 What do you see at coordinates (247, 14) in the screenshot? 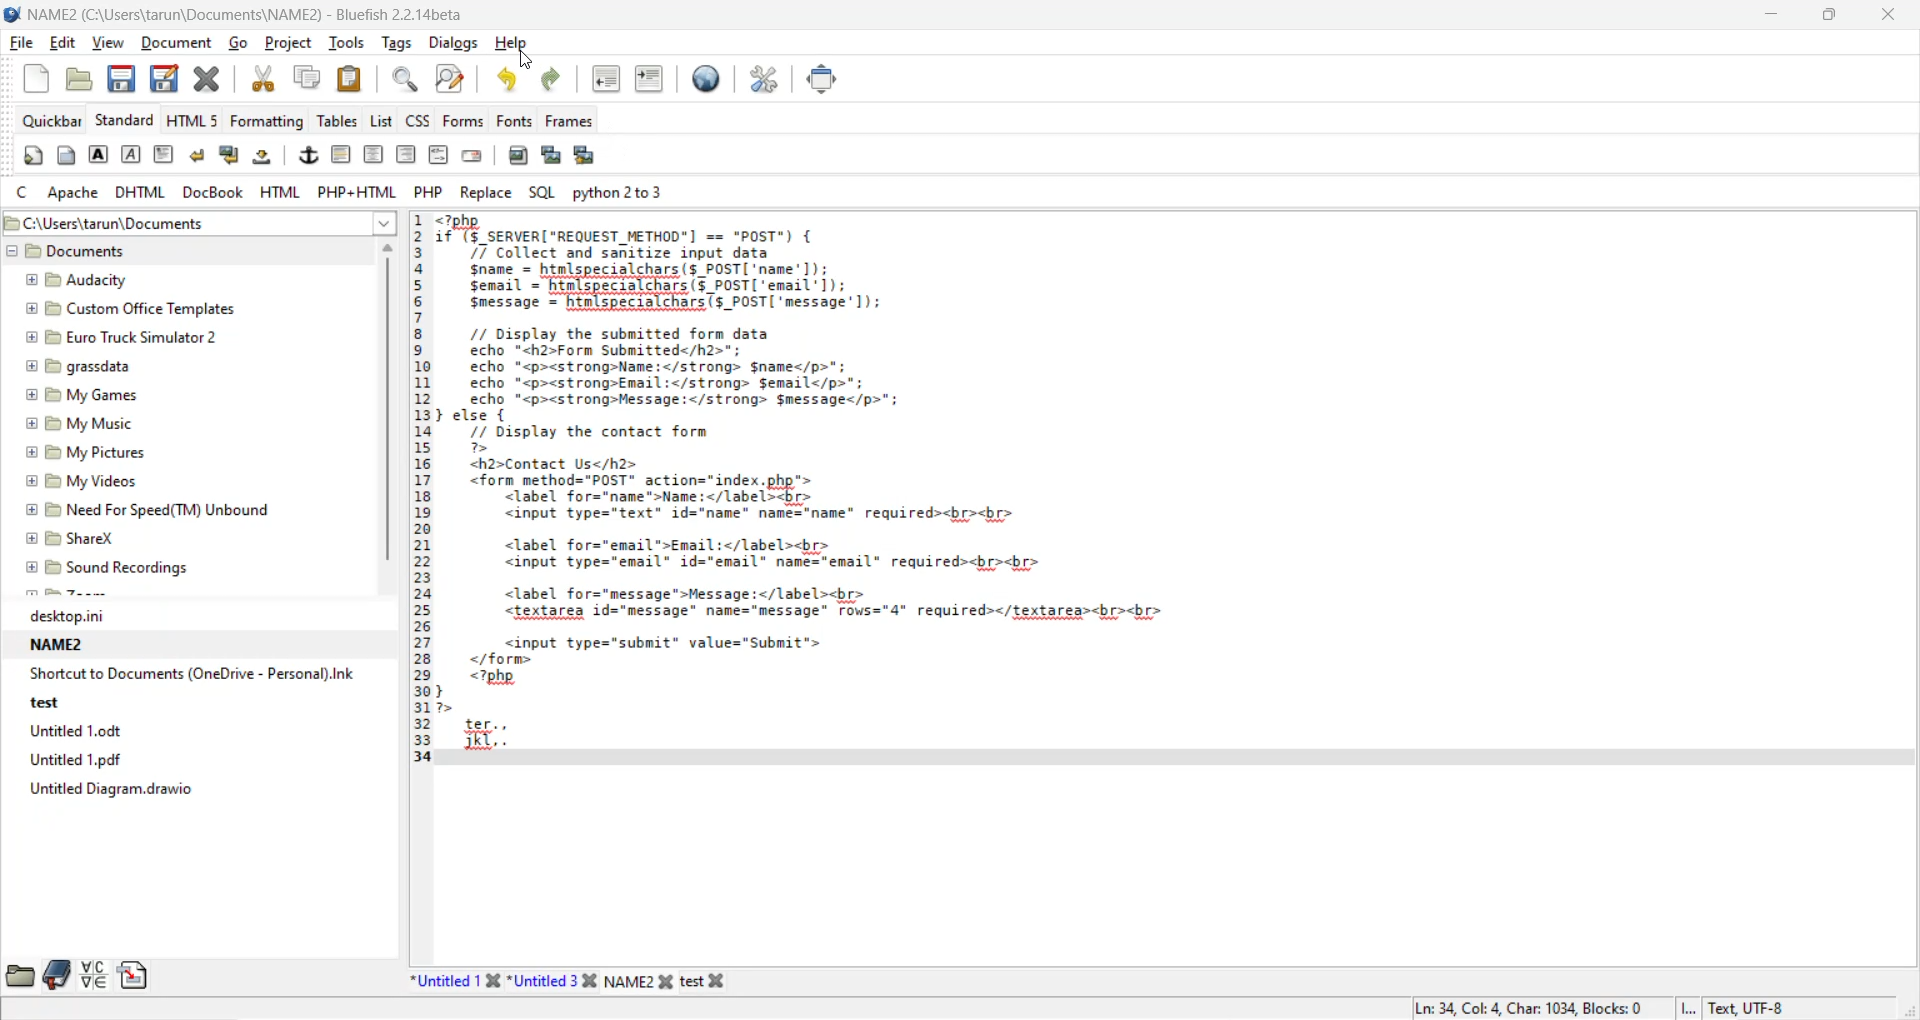
I see `file name and app name` at bounding box center [247, 14].